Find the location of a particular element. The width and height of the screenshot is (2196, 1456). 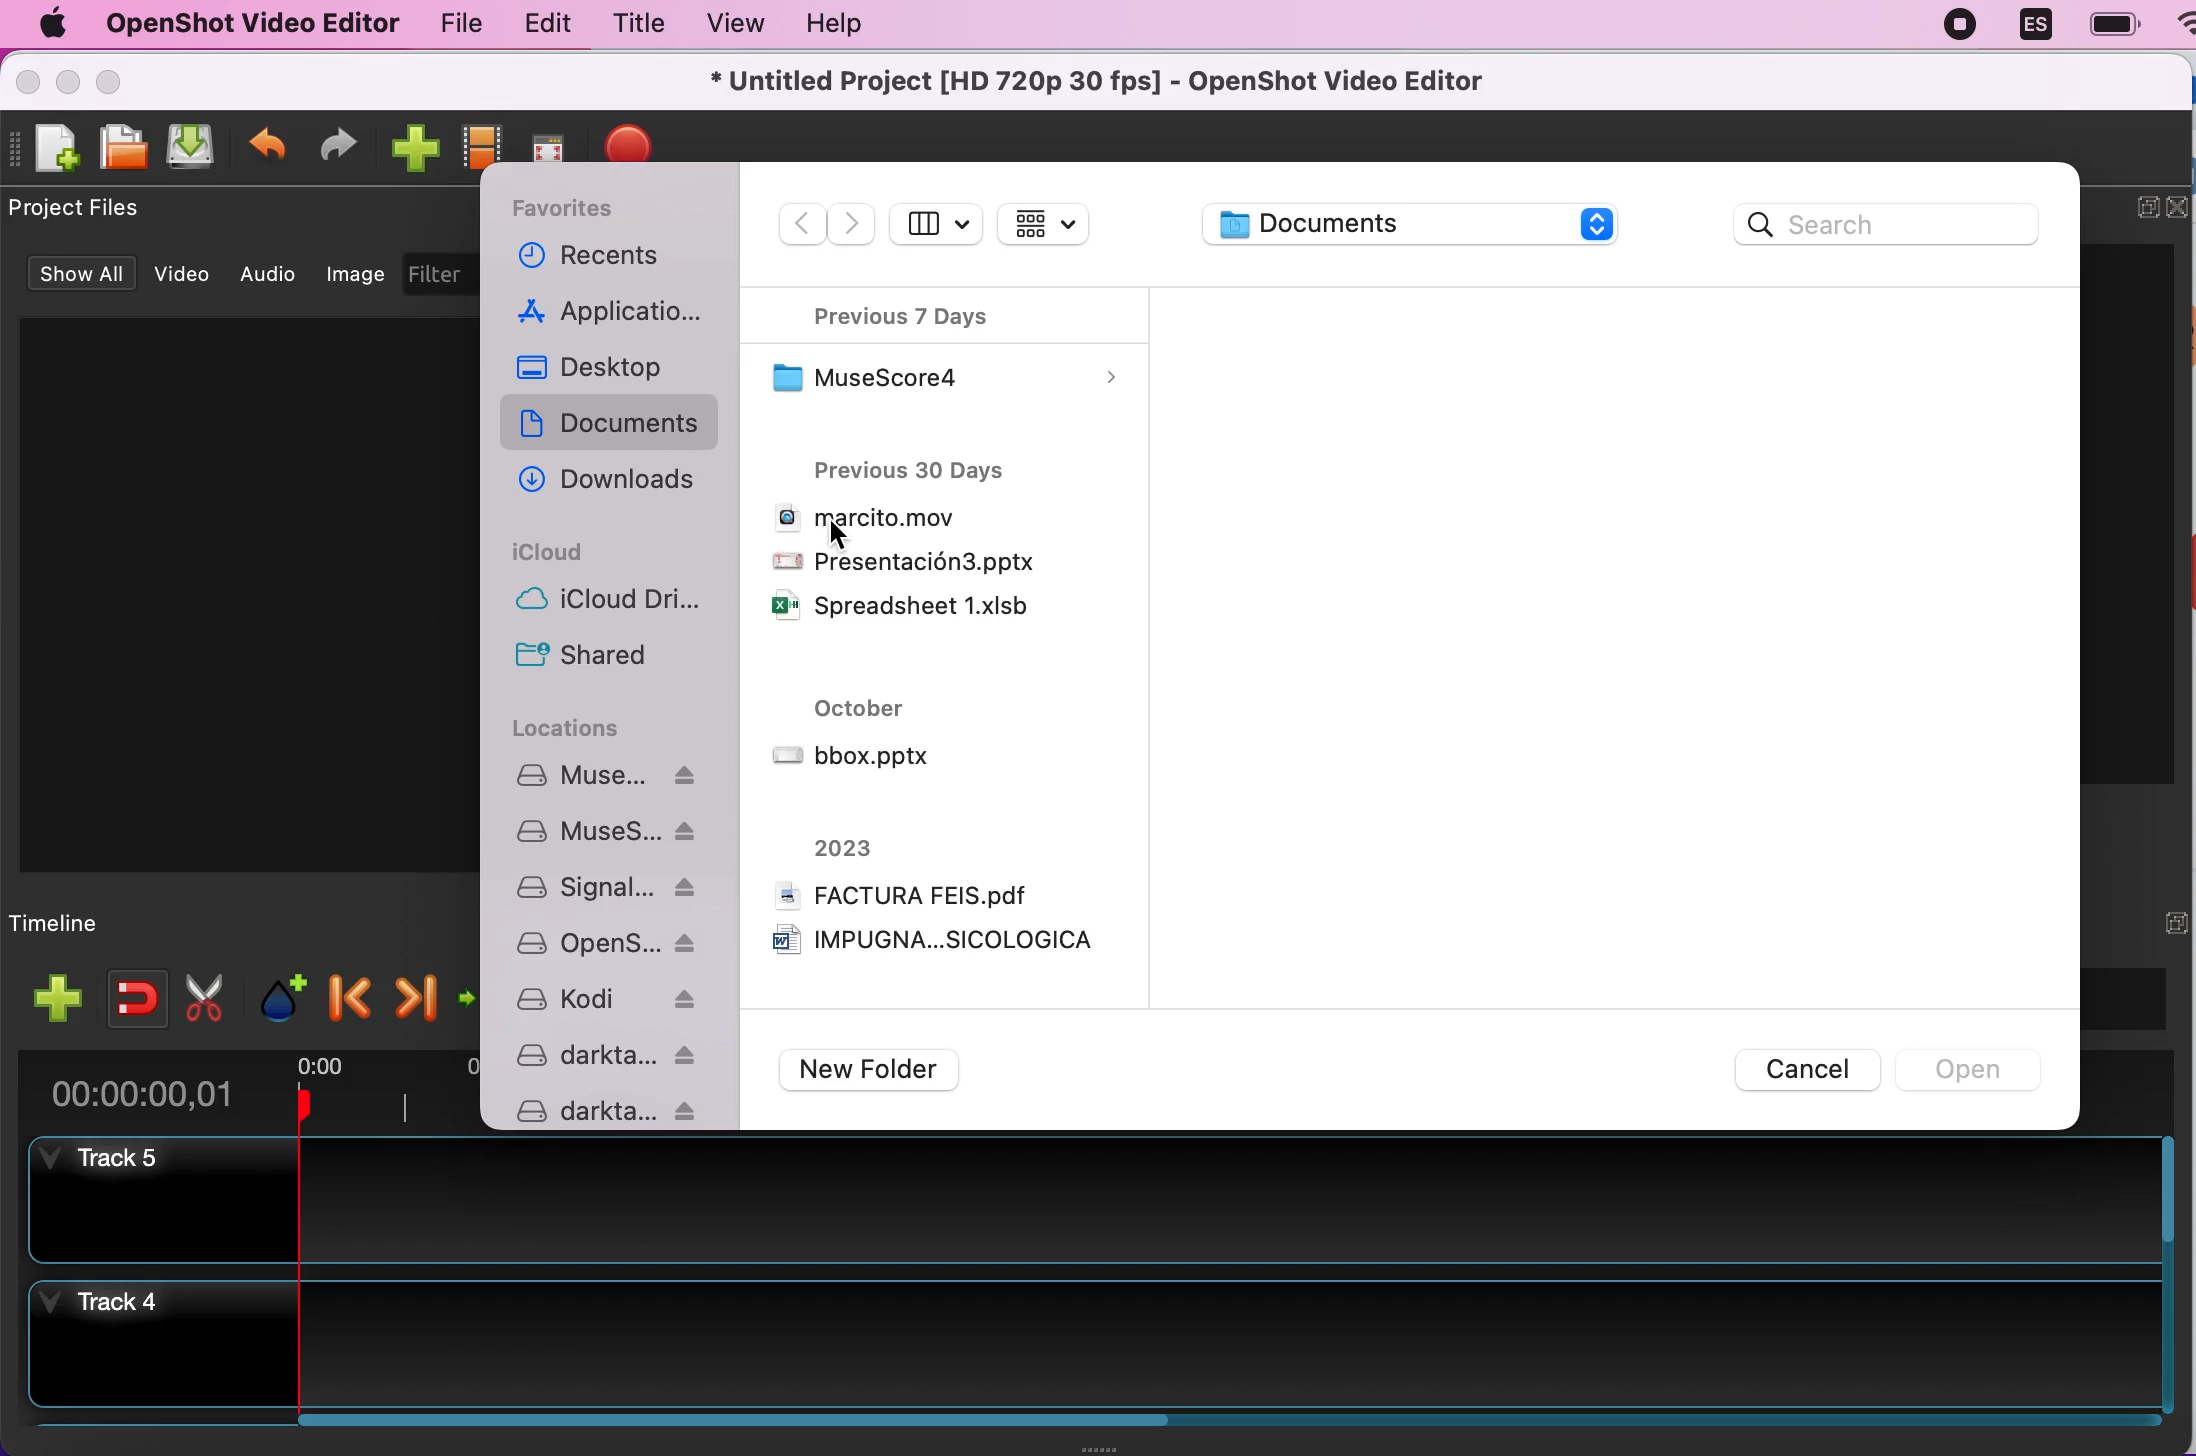

open file is located at coordinates (124, 147).